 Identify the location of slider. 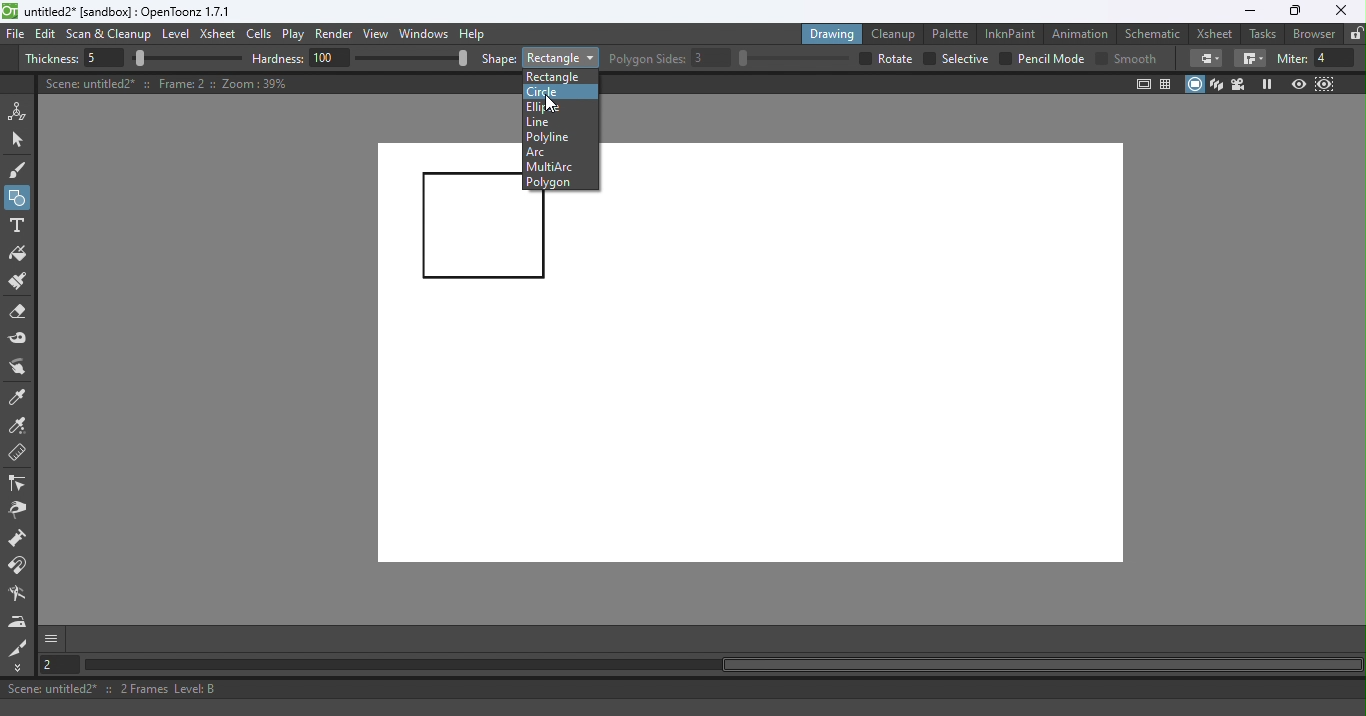
(793, 58).